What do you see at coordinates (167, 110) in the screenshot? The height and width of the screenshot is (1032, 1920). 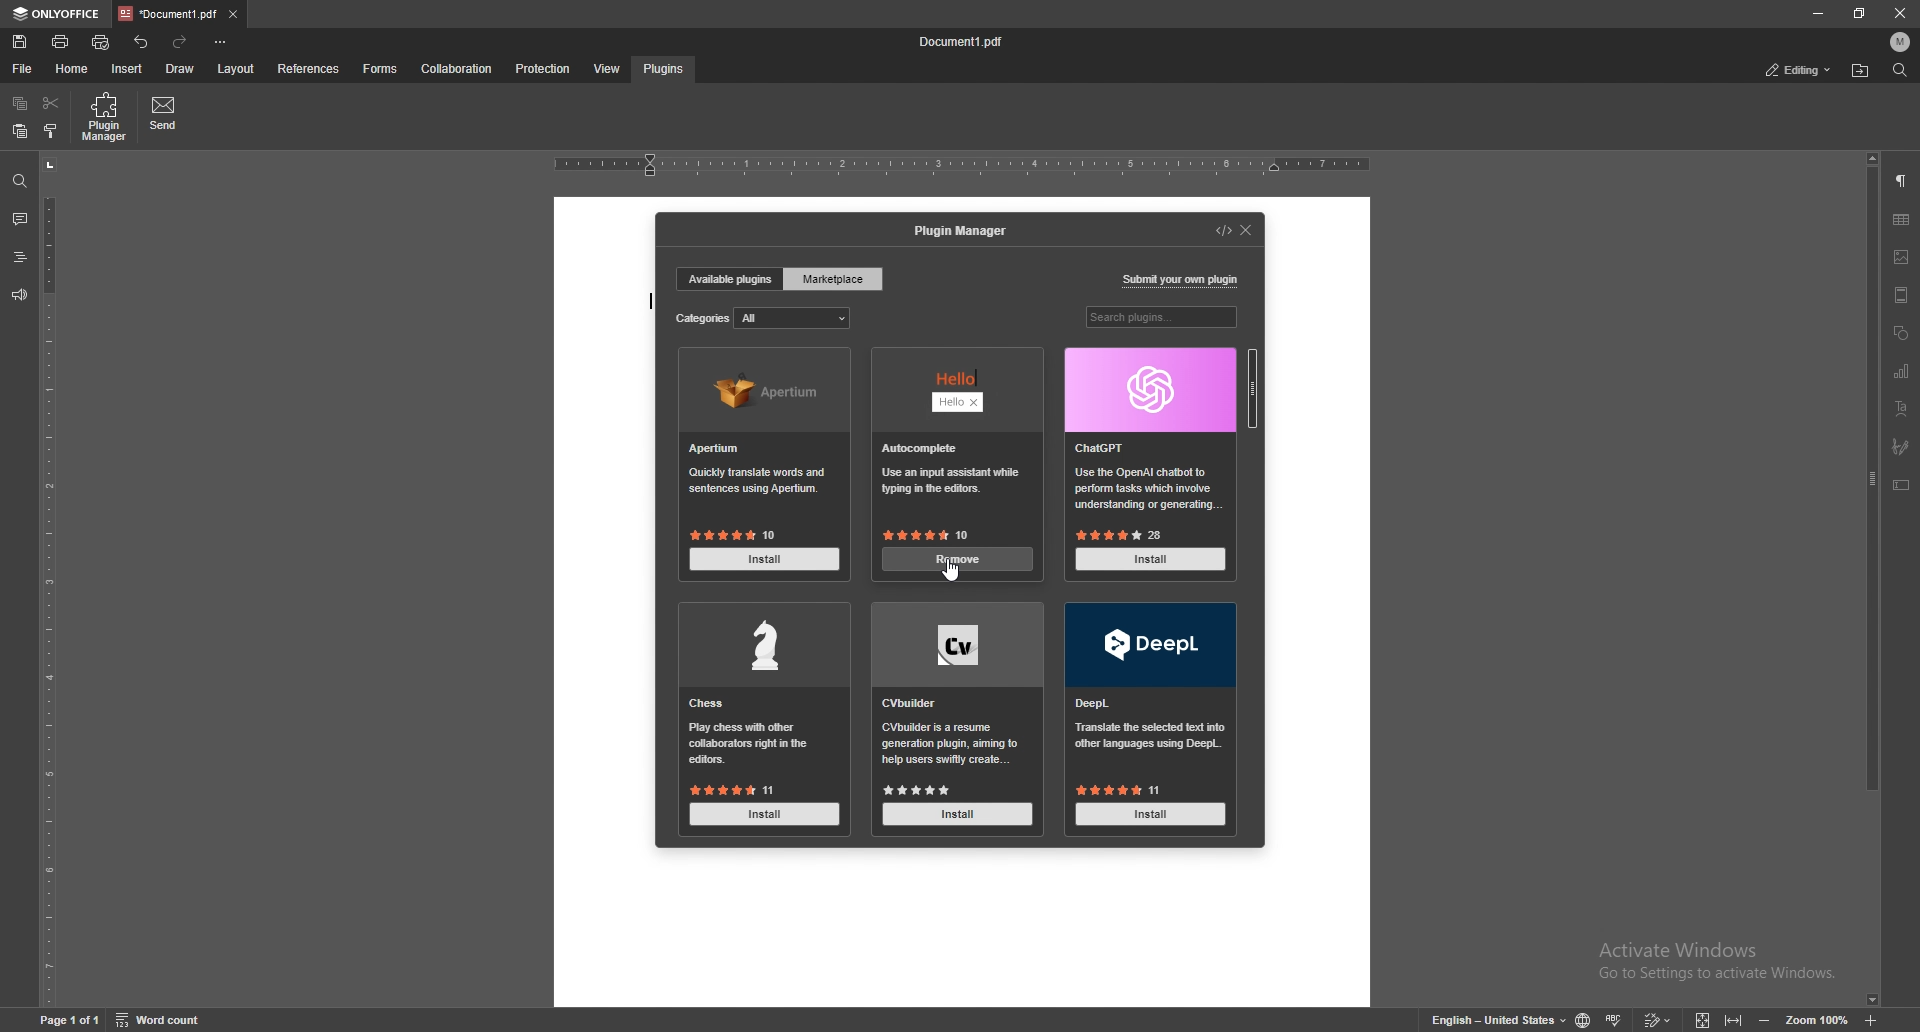 I see `send` at bounding box center [167, 110].